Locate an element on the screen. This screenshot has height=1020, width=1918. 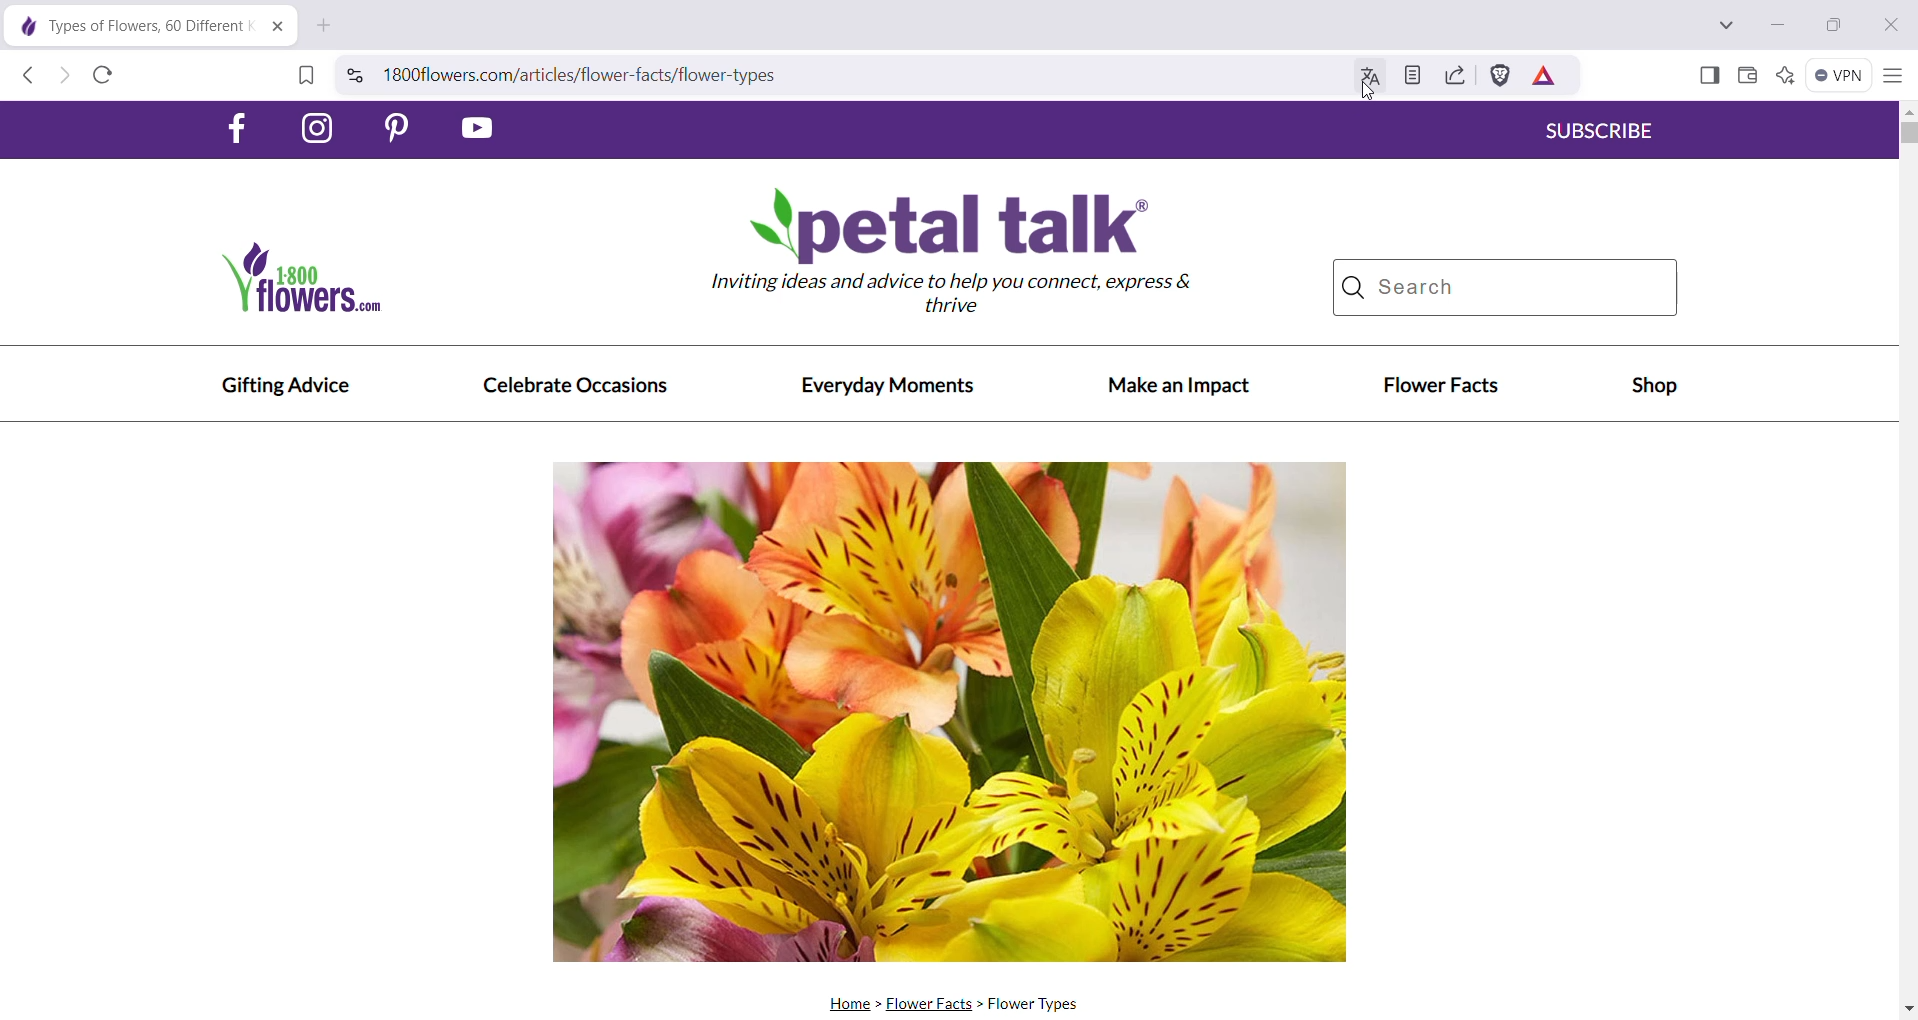
Close Tab is located at coordinates (274, 26).